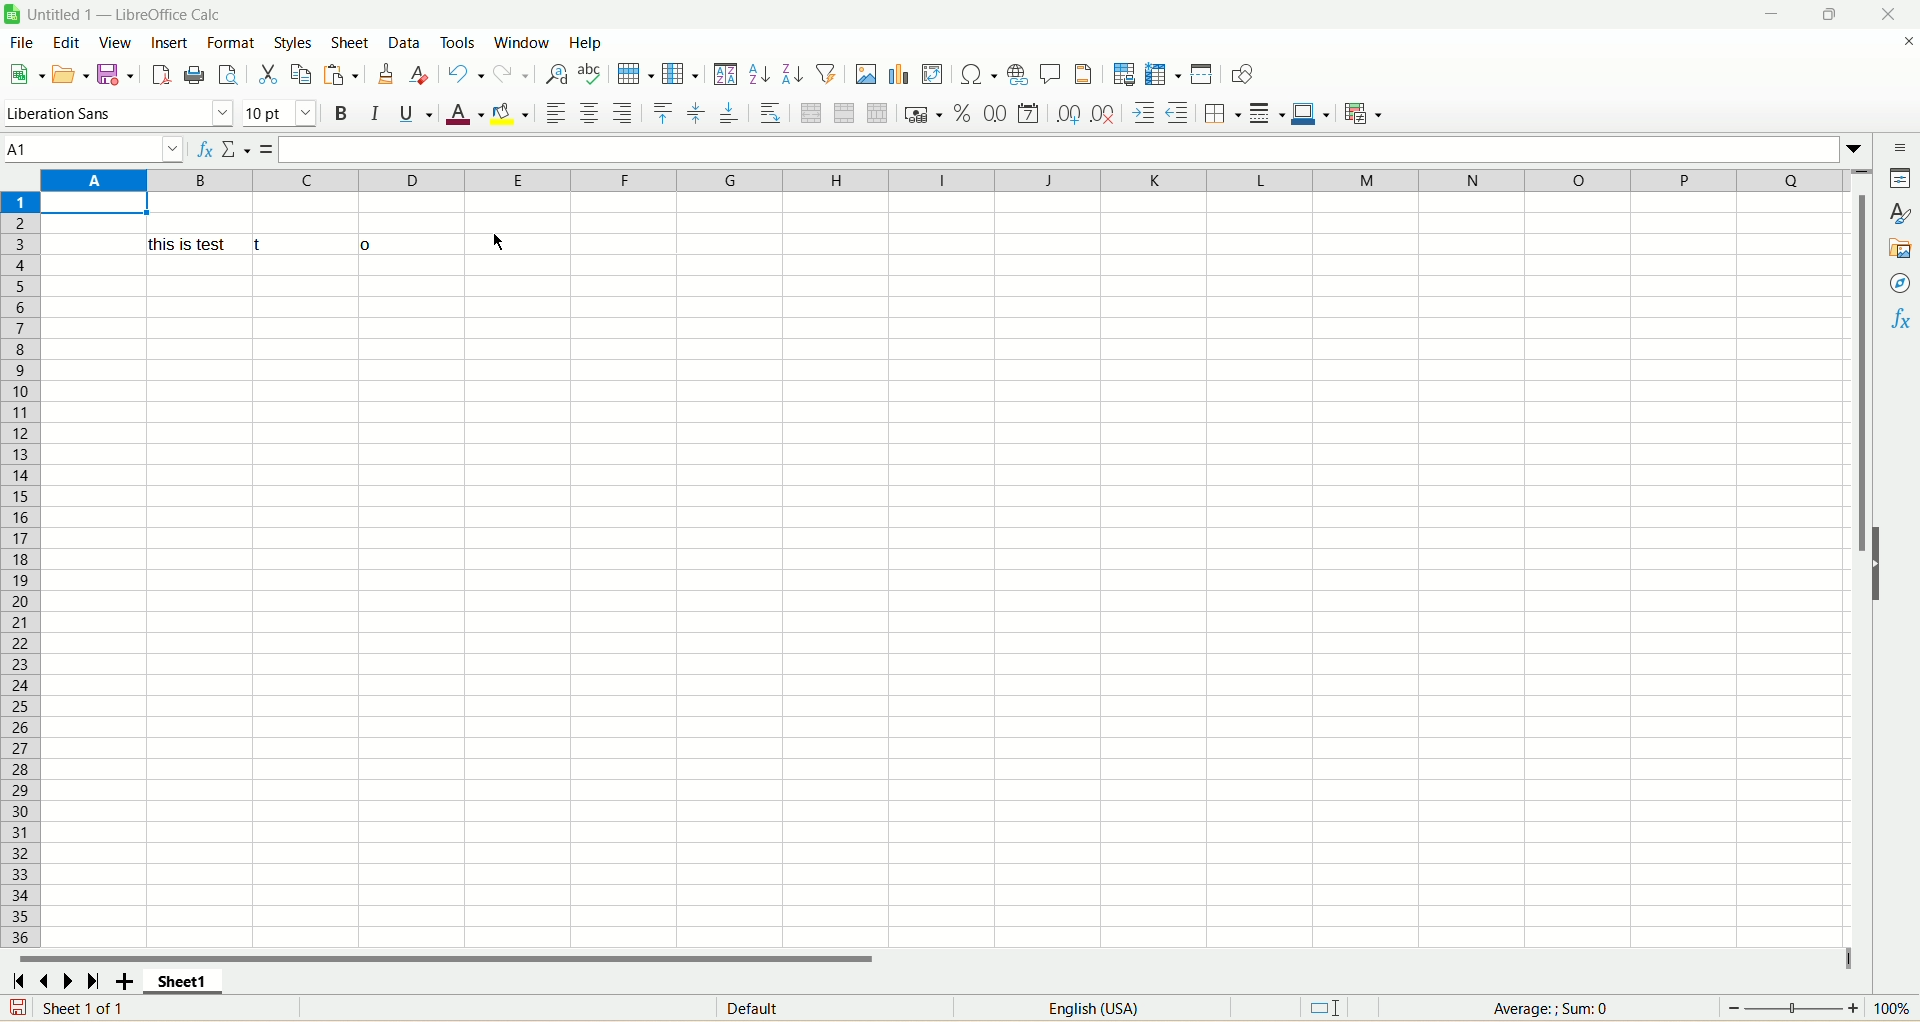 This screenshot has width=1920, height=1022. What do you see at coordinates (1875, 562) in the screenshot?
I see `hide` at bounding box center [1875, 562].